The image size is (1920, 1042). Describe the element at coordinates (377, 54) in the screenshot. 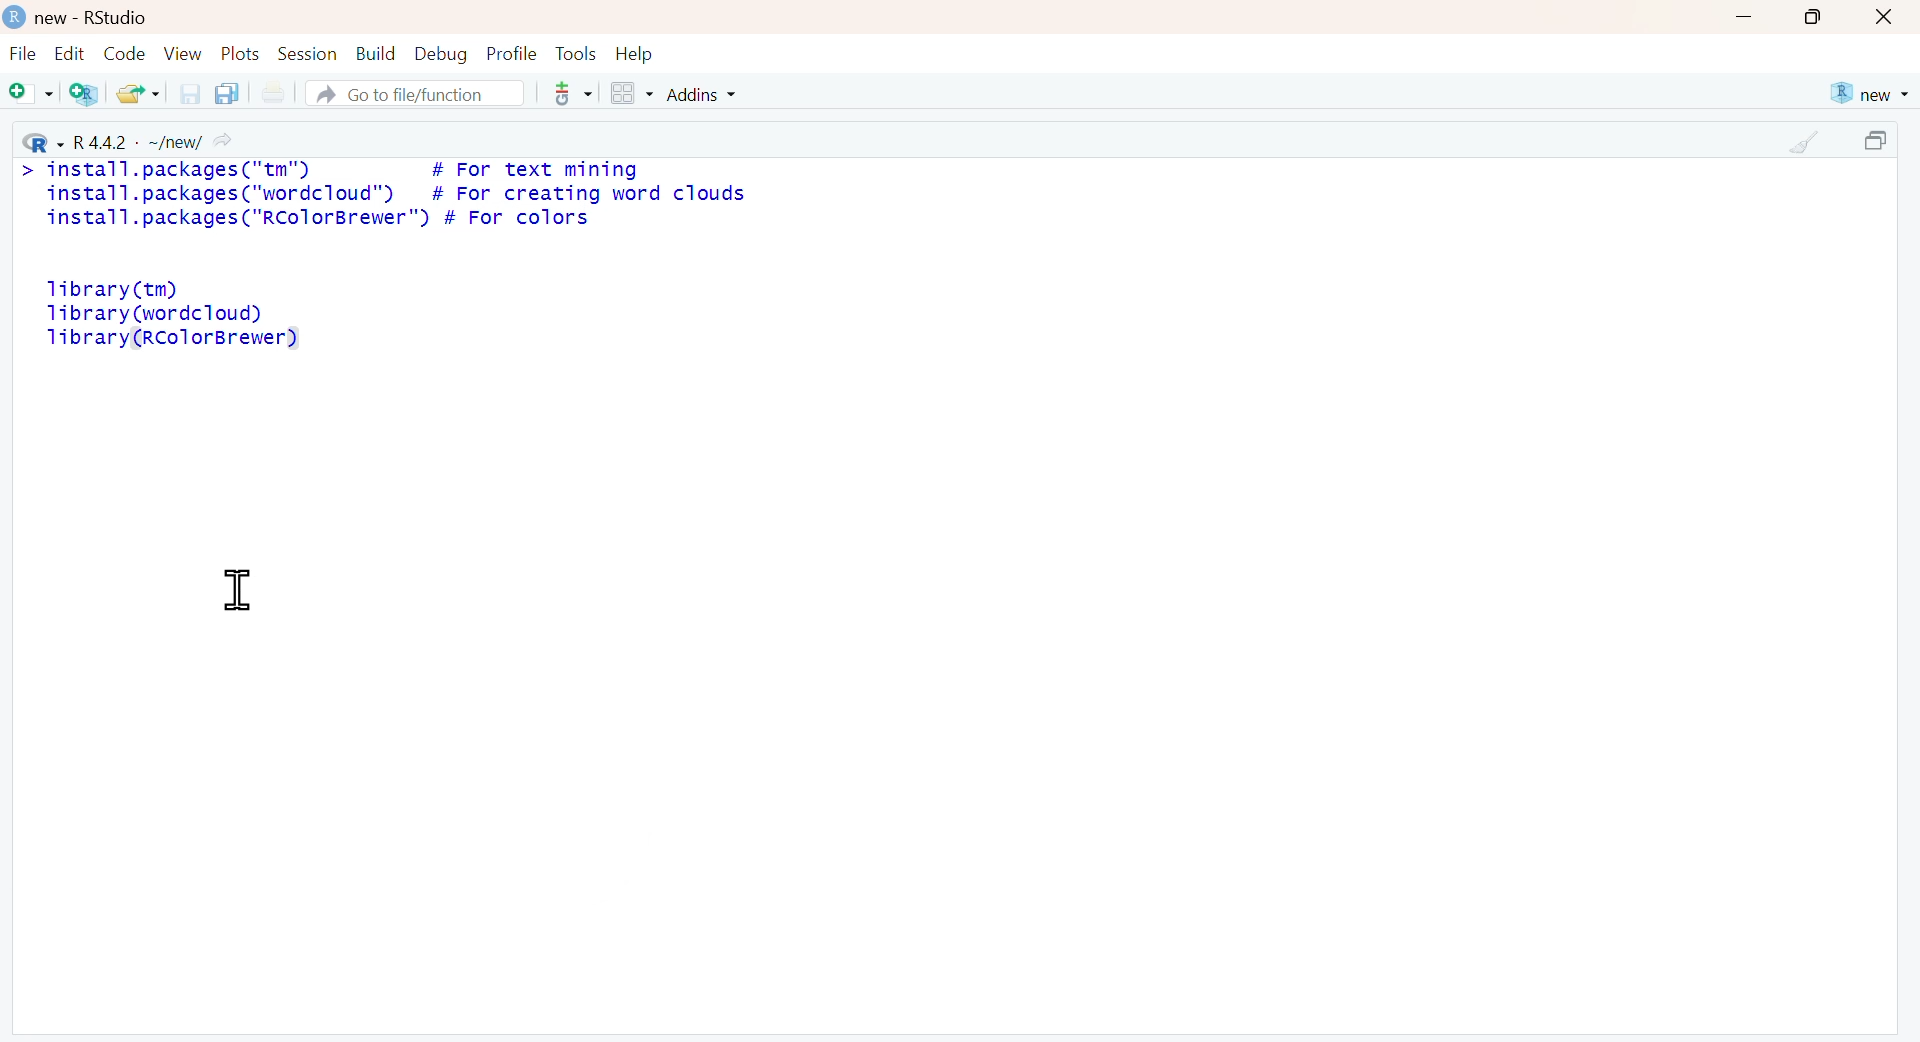

I see `Build` at that location.